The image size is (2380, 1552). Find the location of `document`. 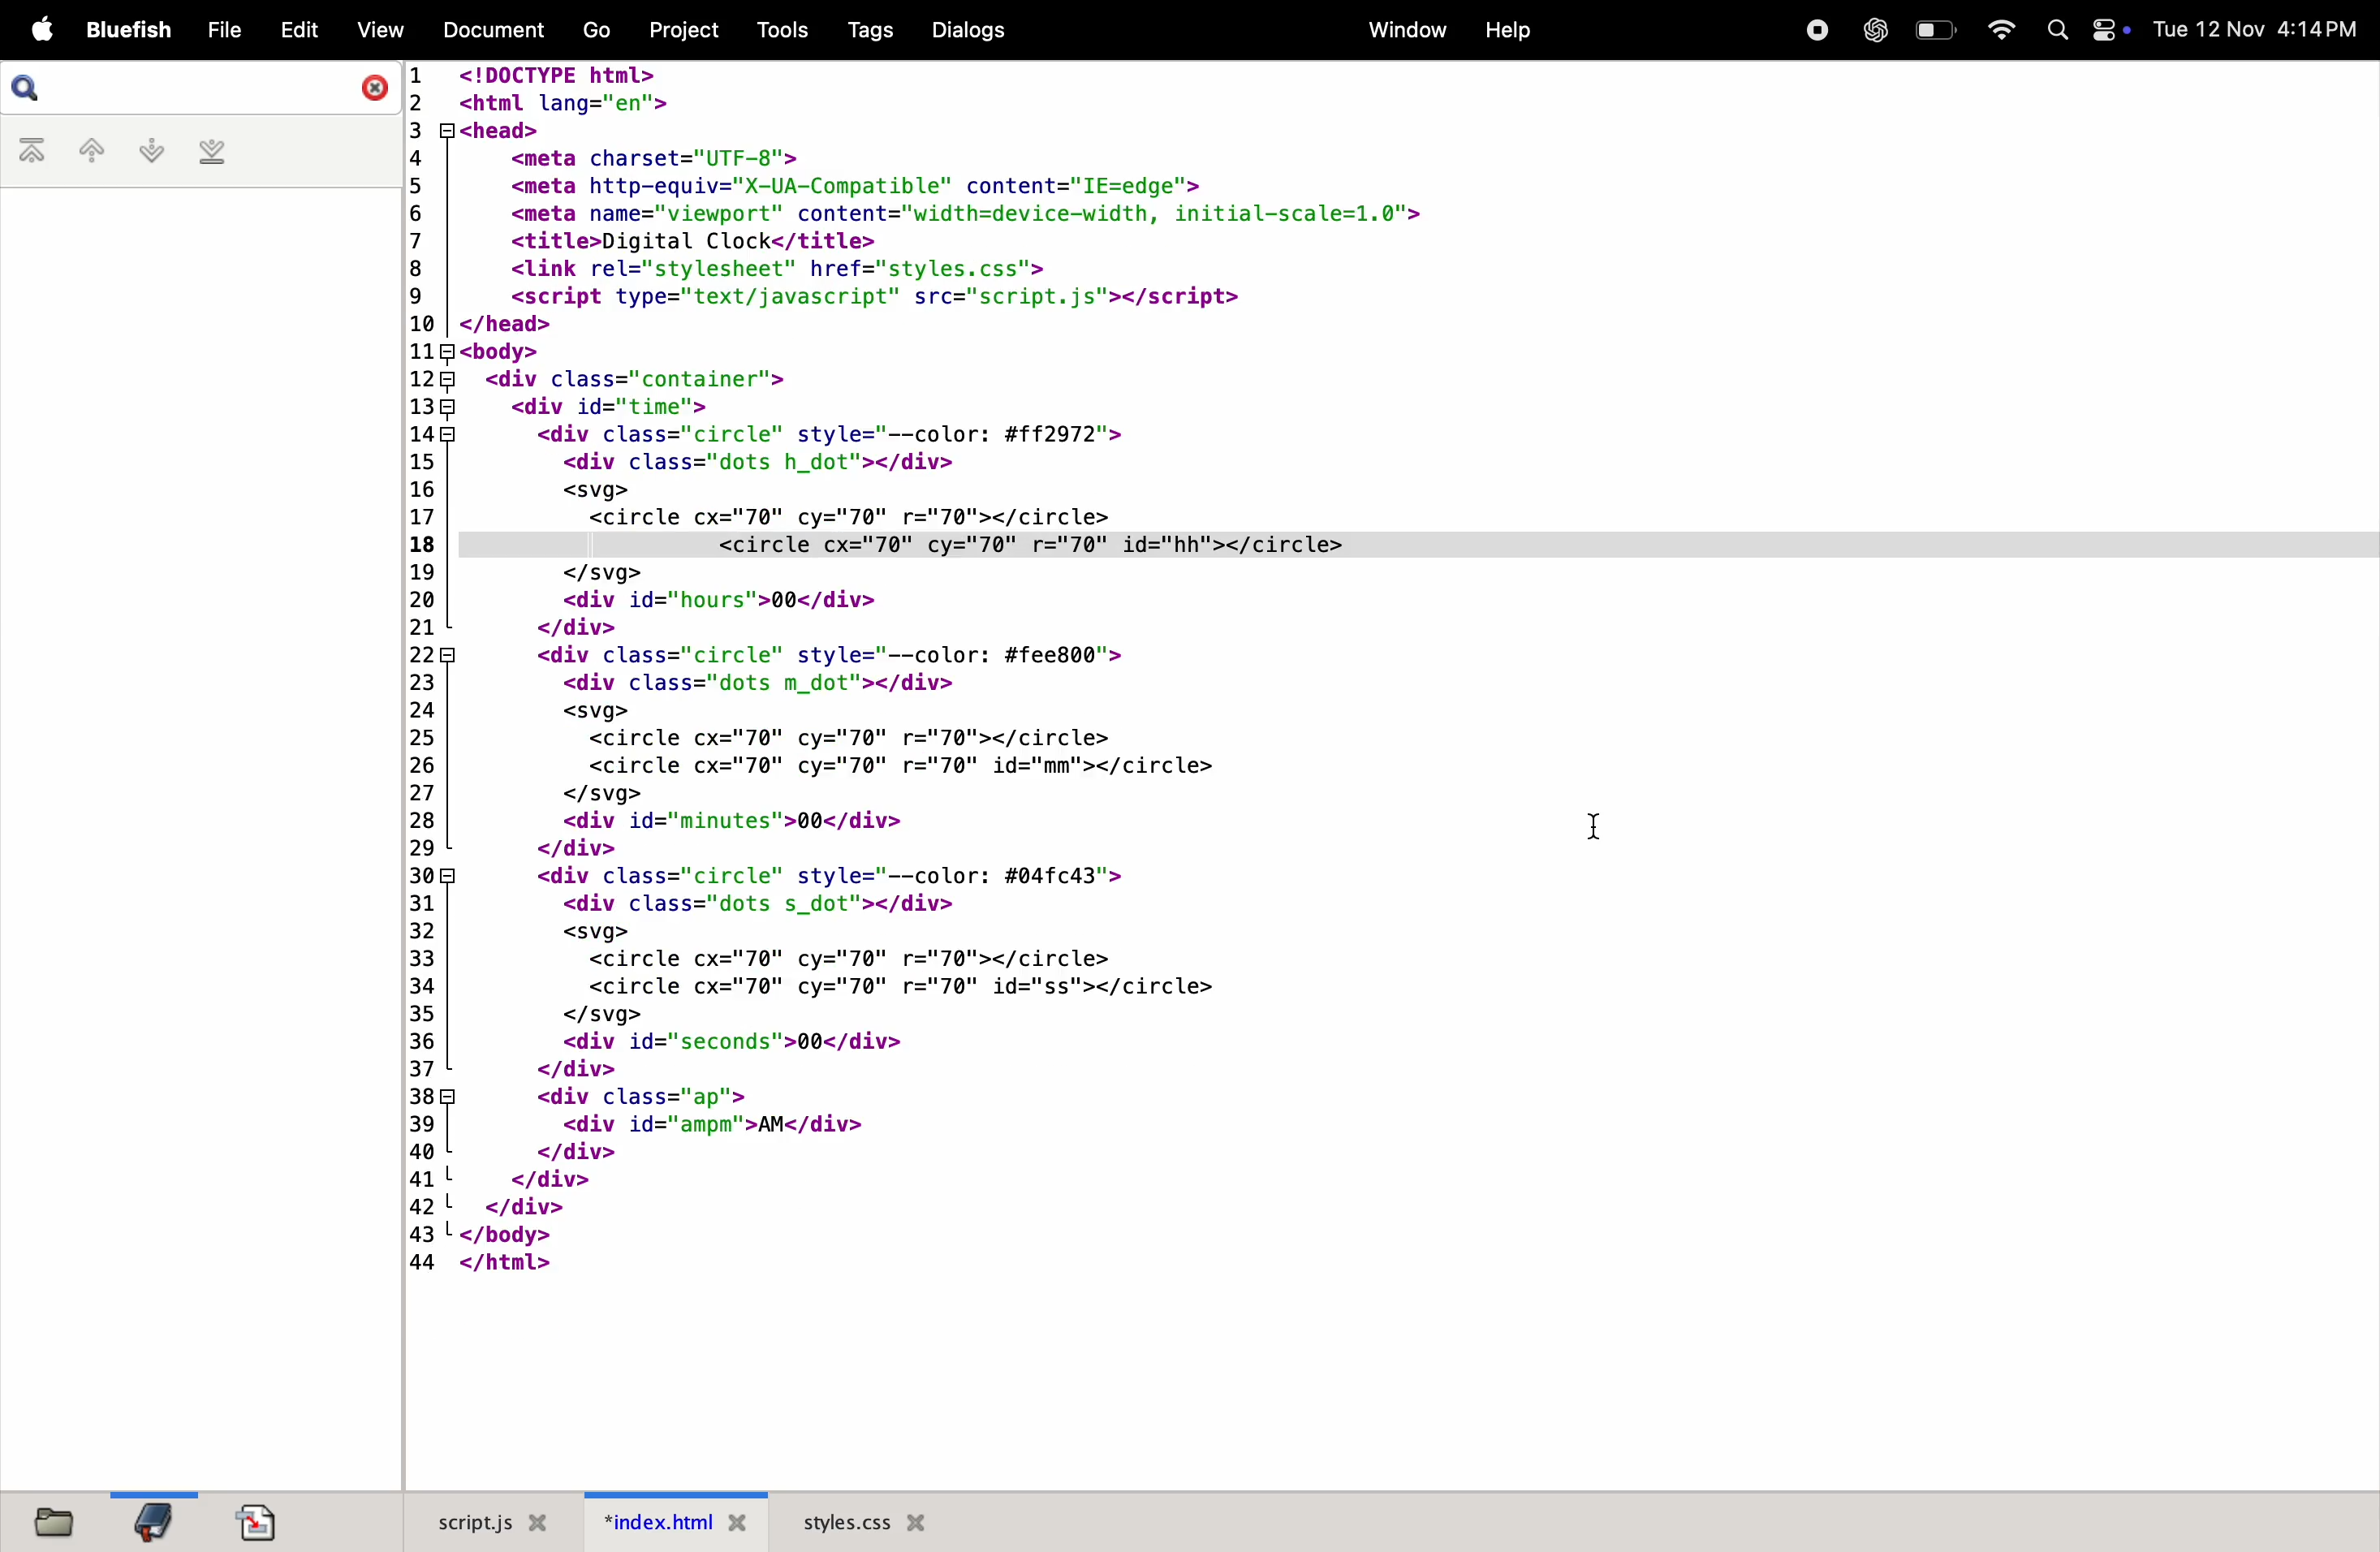

document is located at coordinates (491, 33).